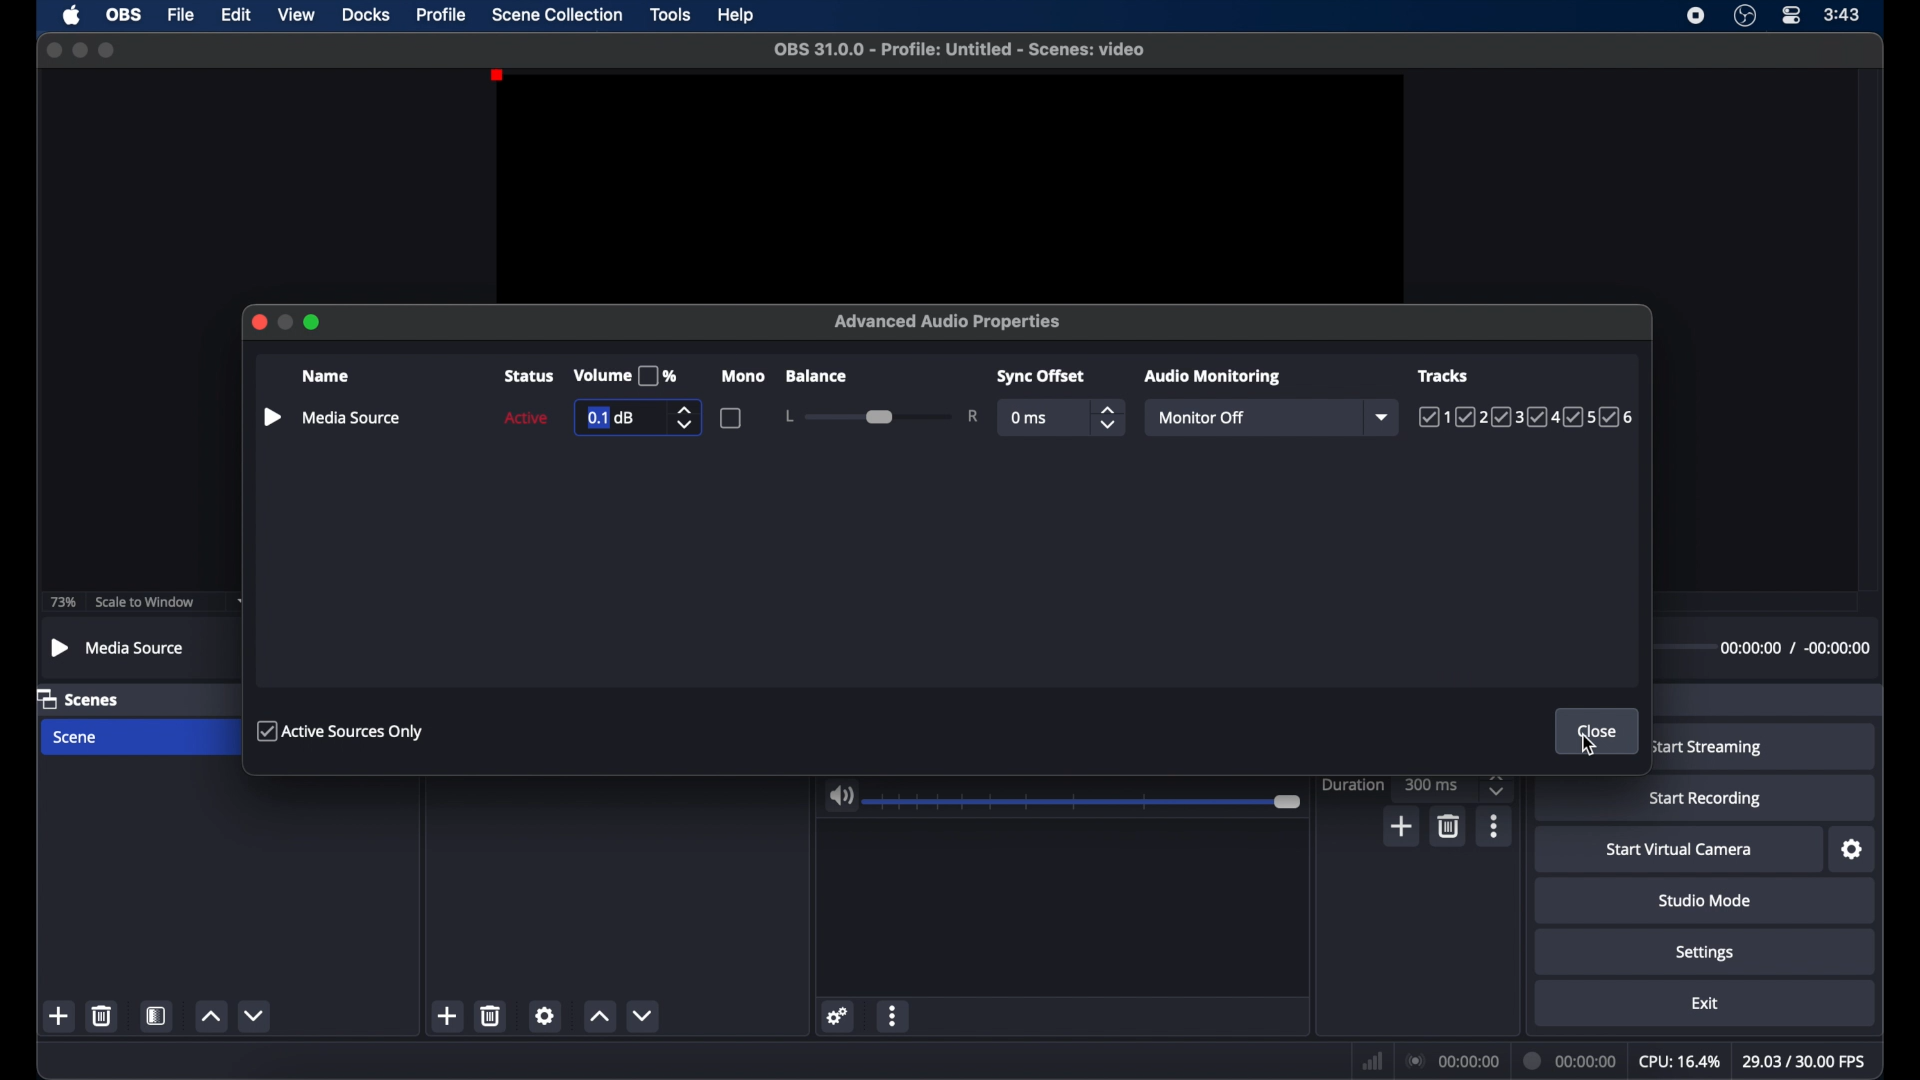 The width and height of the screenshot is (1920, 1080). Describe the element at coordinates (182, 15) in the screenshot. I see `file` at that location.